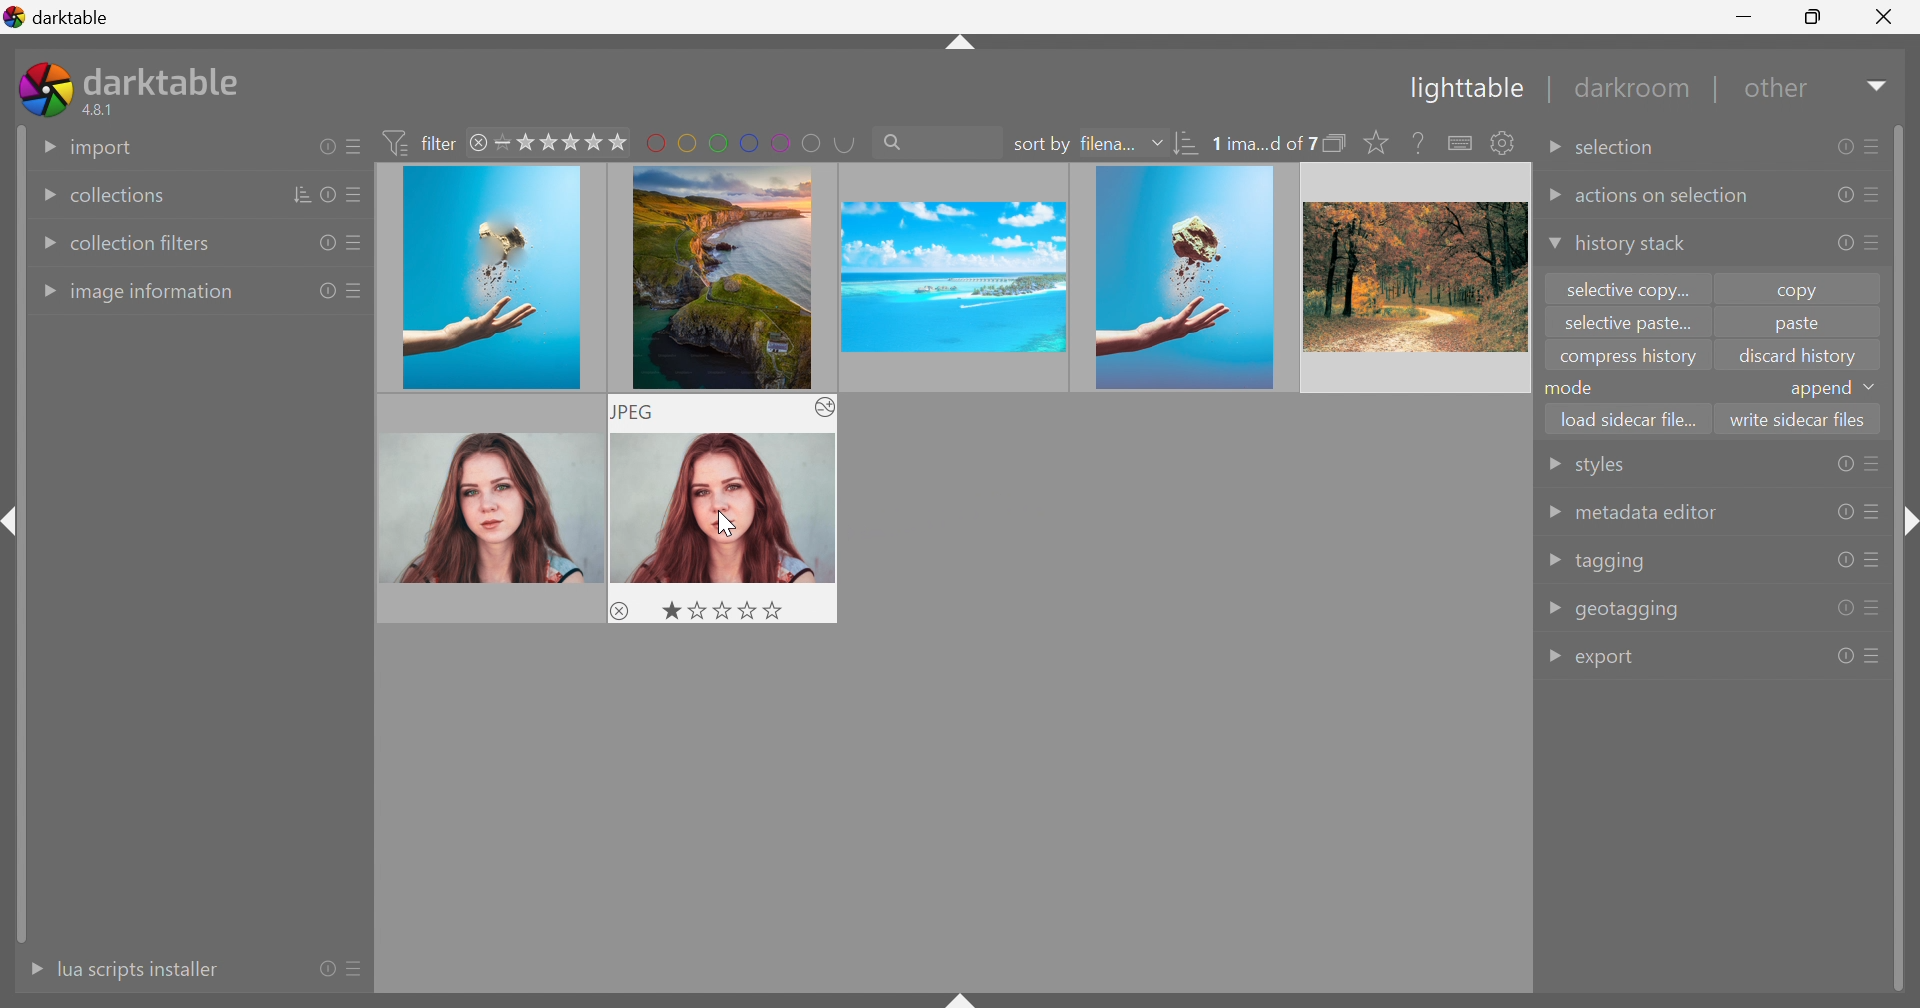  What do you see at coordinates (1501, 142) in the screenshot?
I see `show global preference` at bounding box center [1501, 142].